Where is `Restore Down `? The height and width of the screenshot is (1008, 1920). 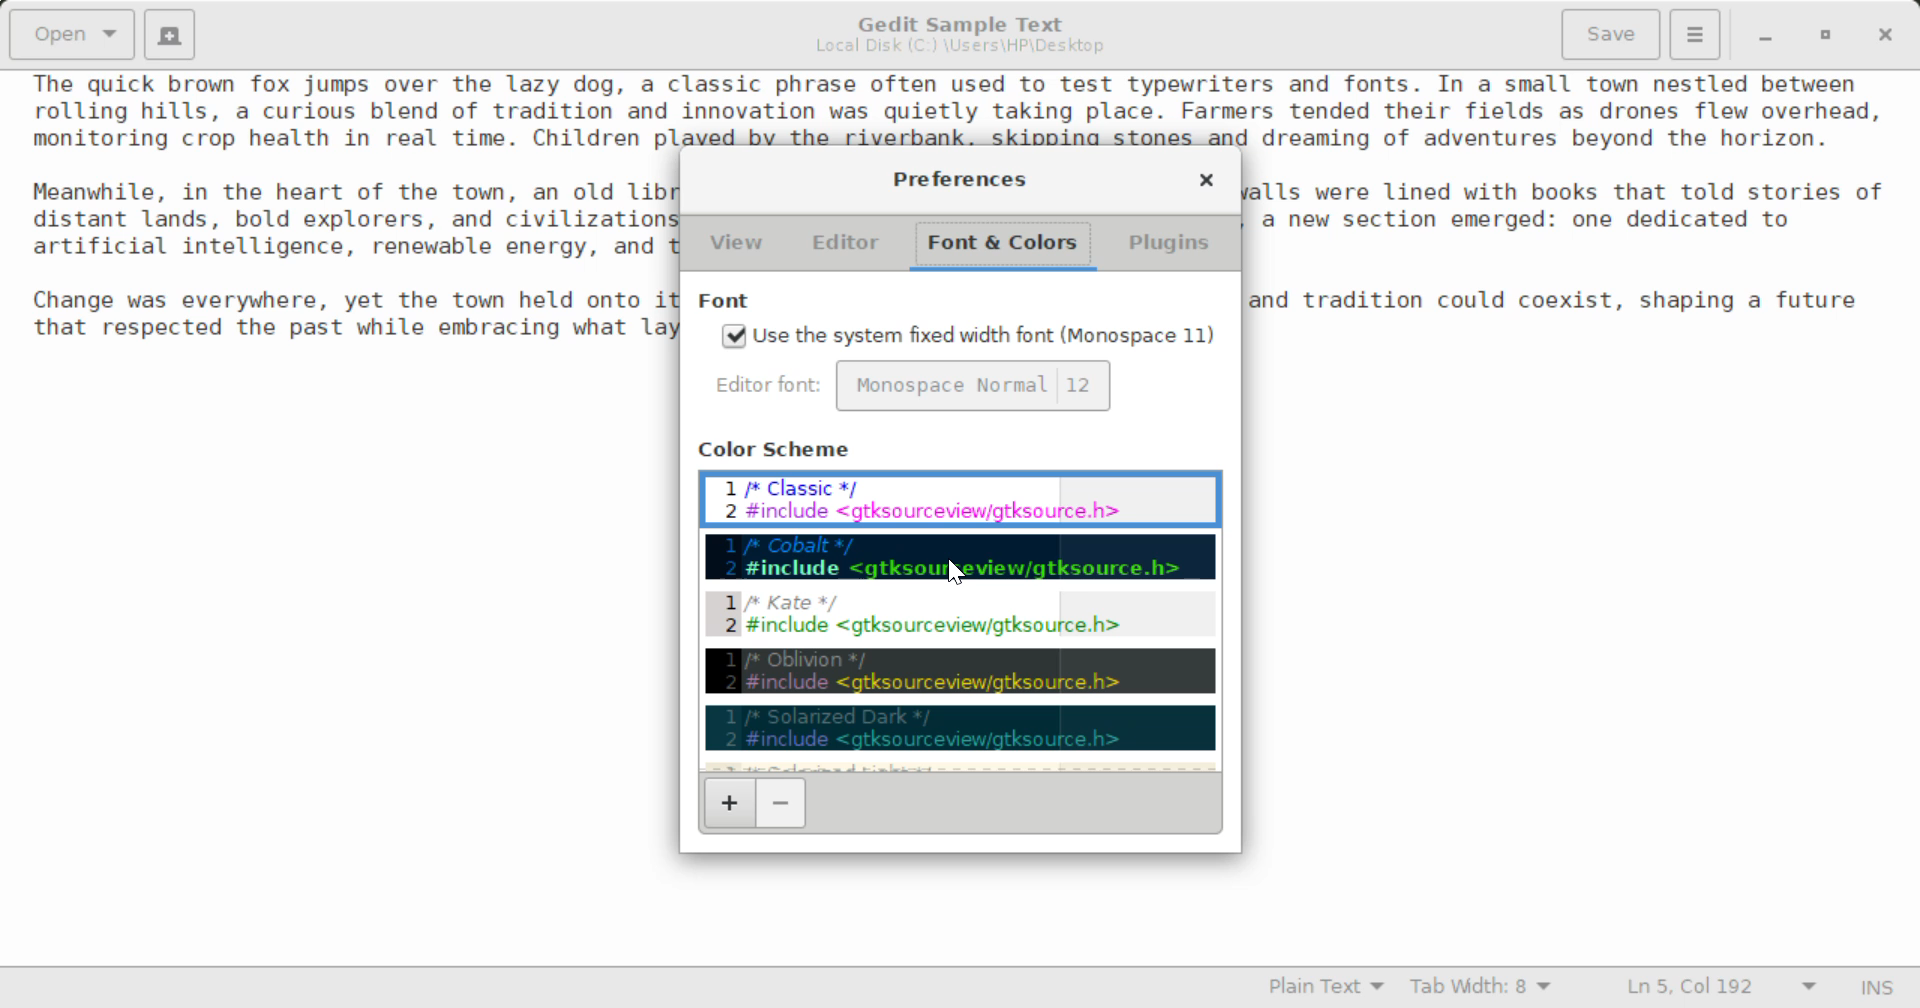 Restore Down  is located at coordinates (1766, 36).